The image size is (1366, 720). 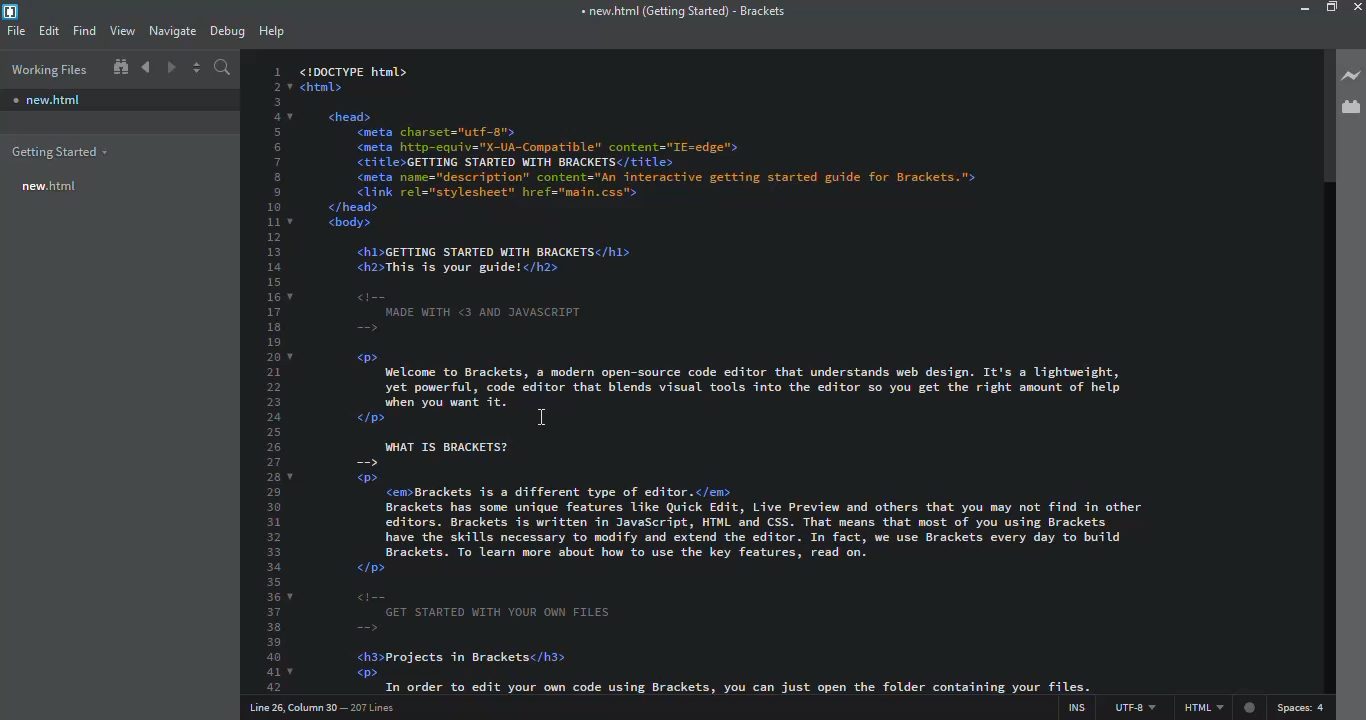 I want to click on brackets, so click(x=14, y=12).